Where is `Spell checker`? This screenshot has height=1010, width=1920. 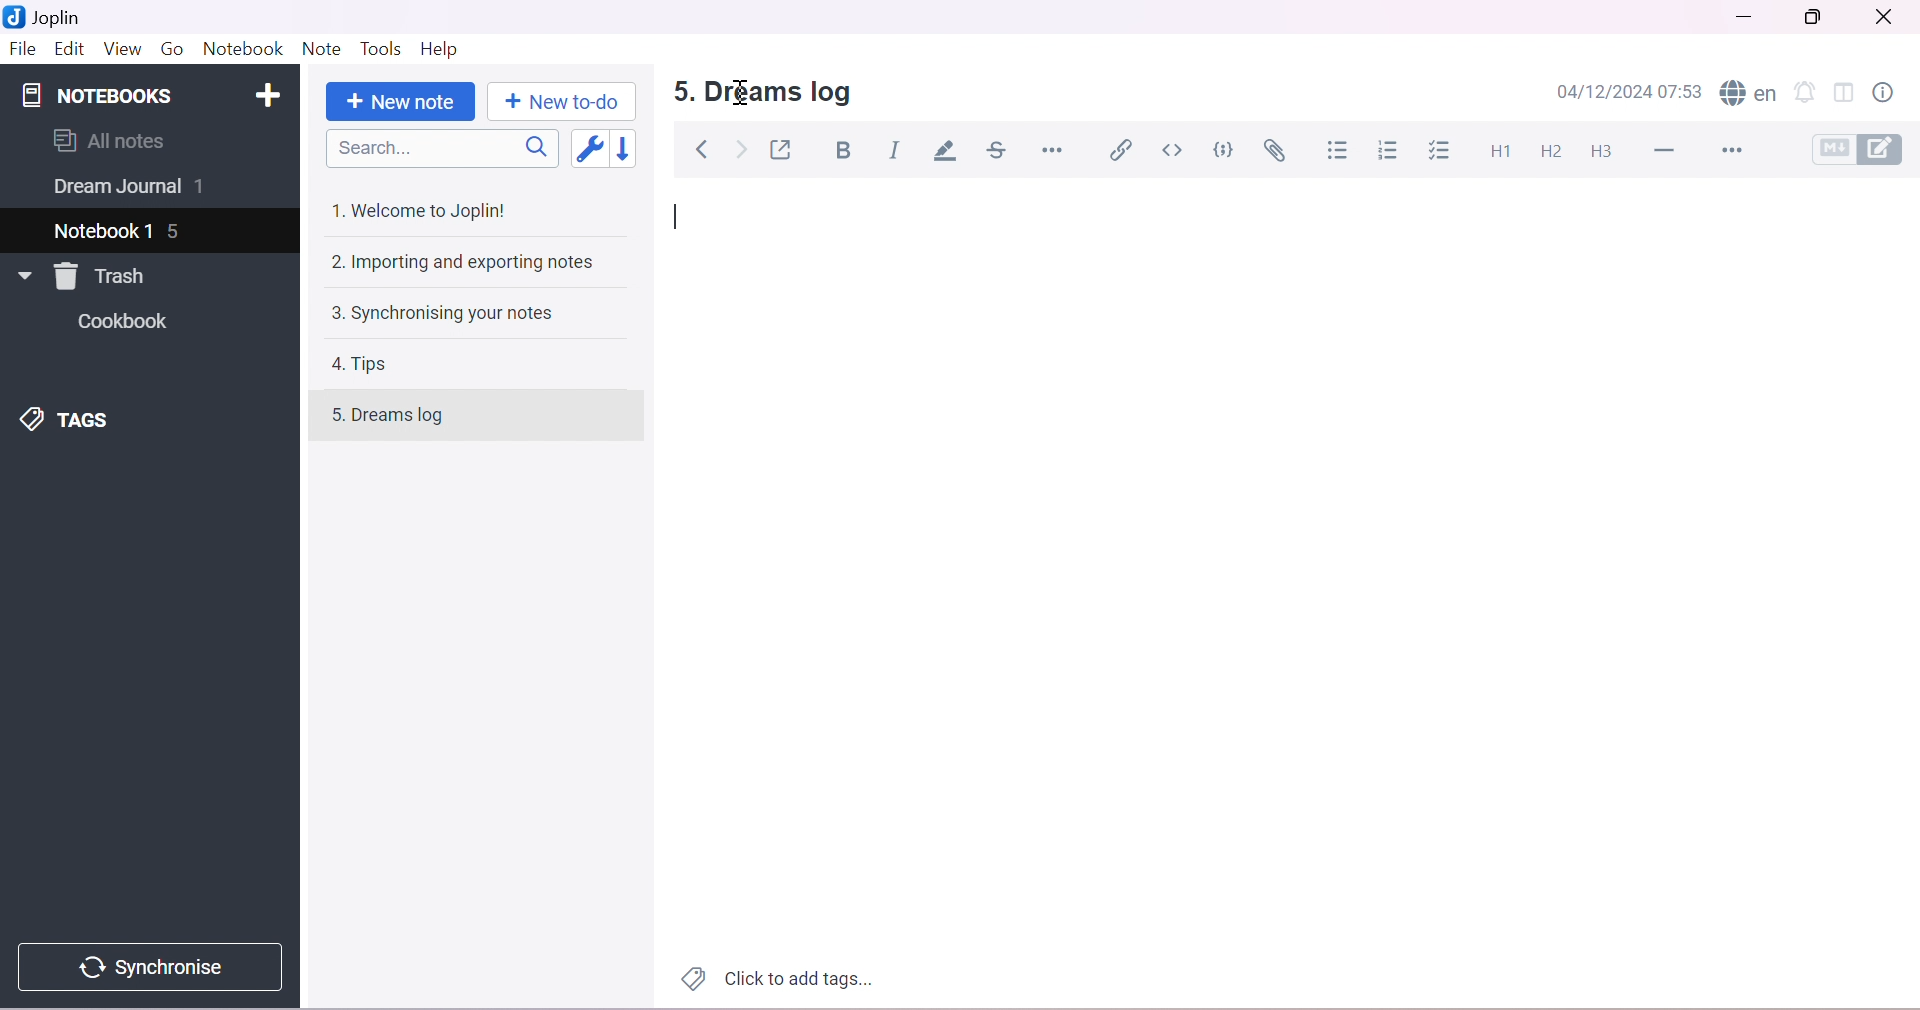 Spell checker is located at coordinates (1750, 94).